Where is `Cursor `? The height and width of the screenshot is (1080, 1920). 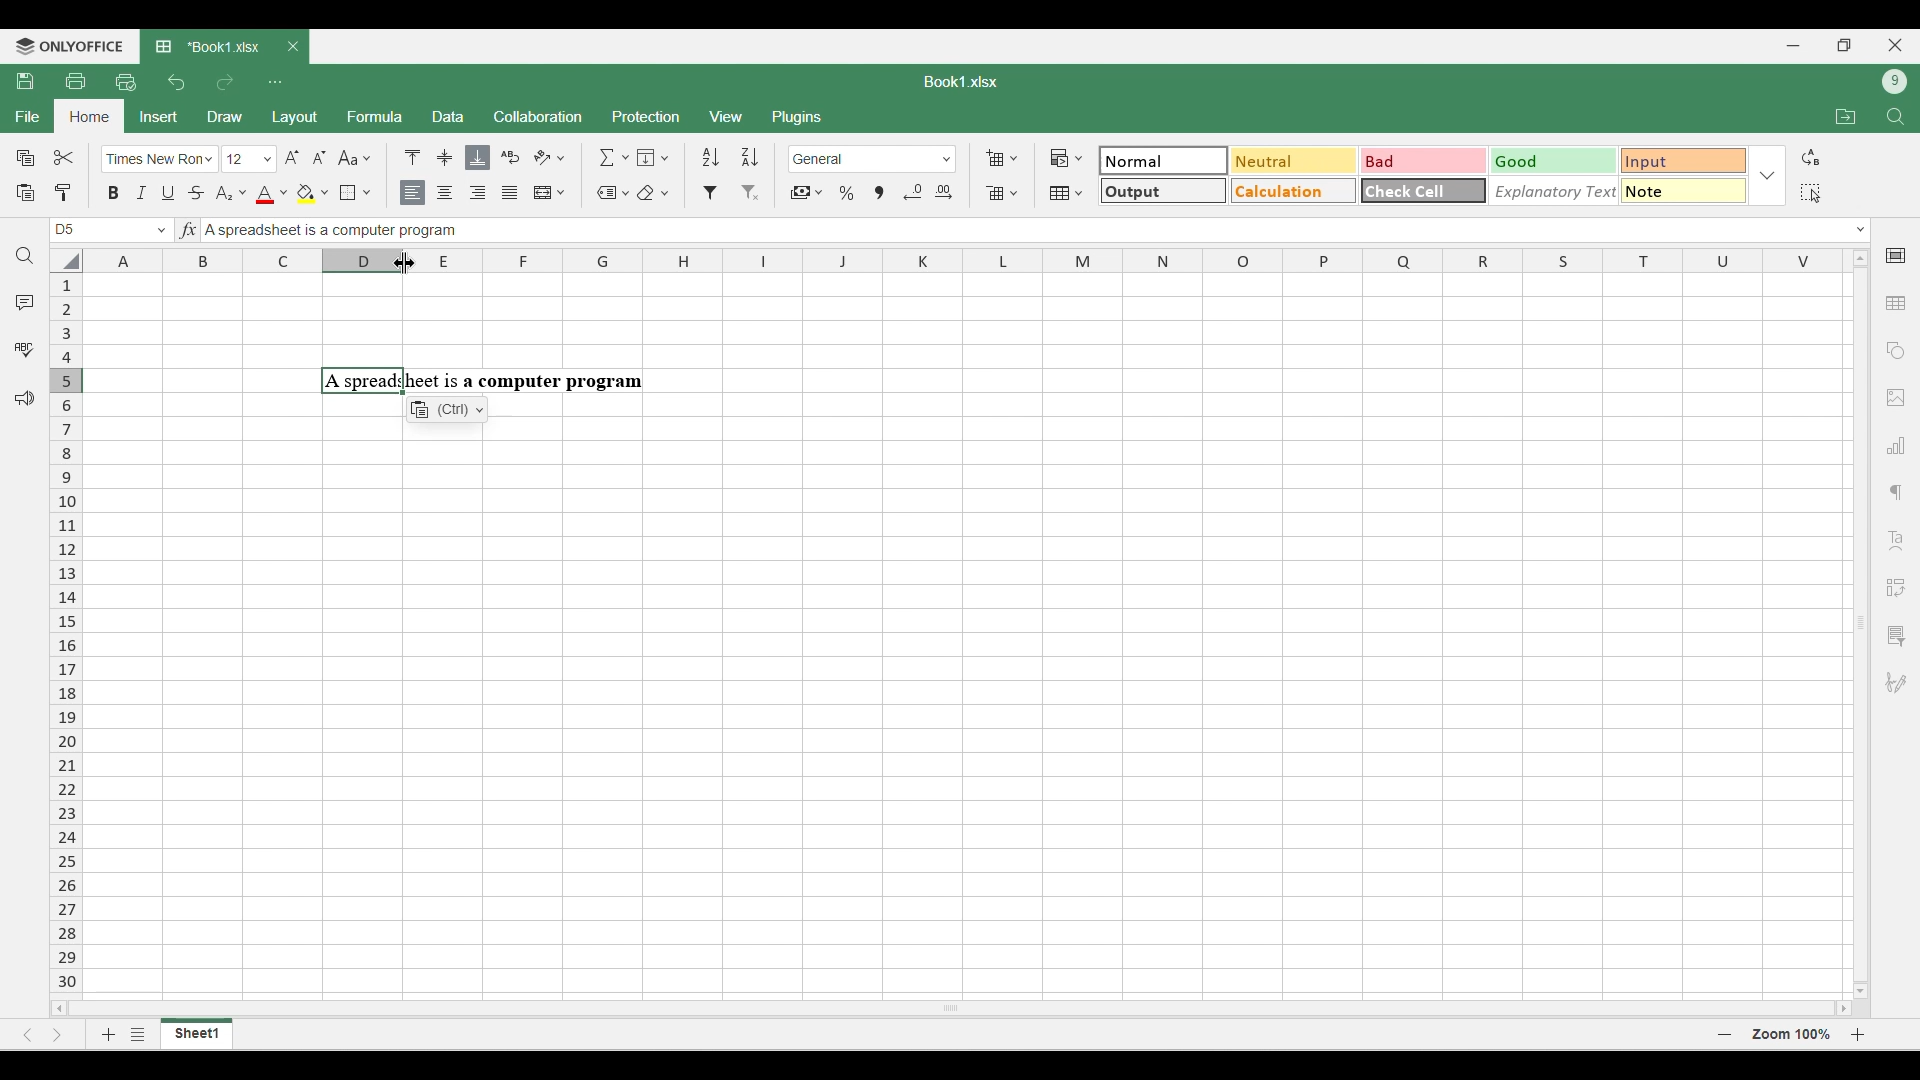 Cursor  is located at coordinates (405, 263).